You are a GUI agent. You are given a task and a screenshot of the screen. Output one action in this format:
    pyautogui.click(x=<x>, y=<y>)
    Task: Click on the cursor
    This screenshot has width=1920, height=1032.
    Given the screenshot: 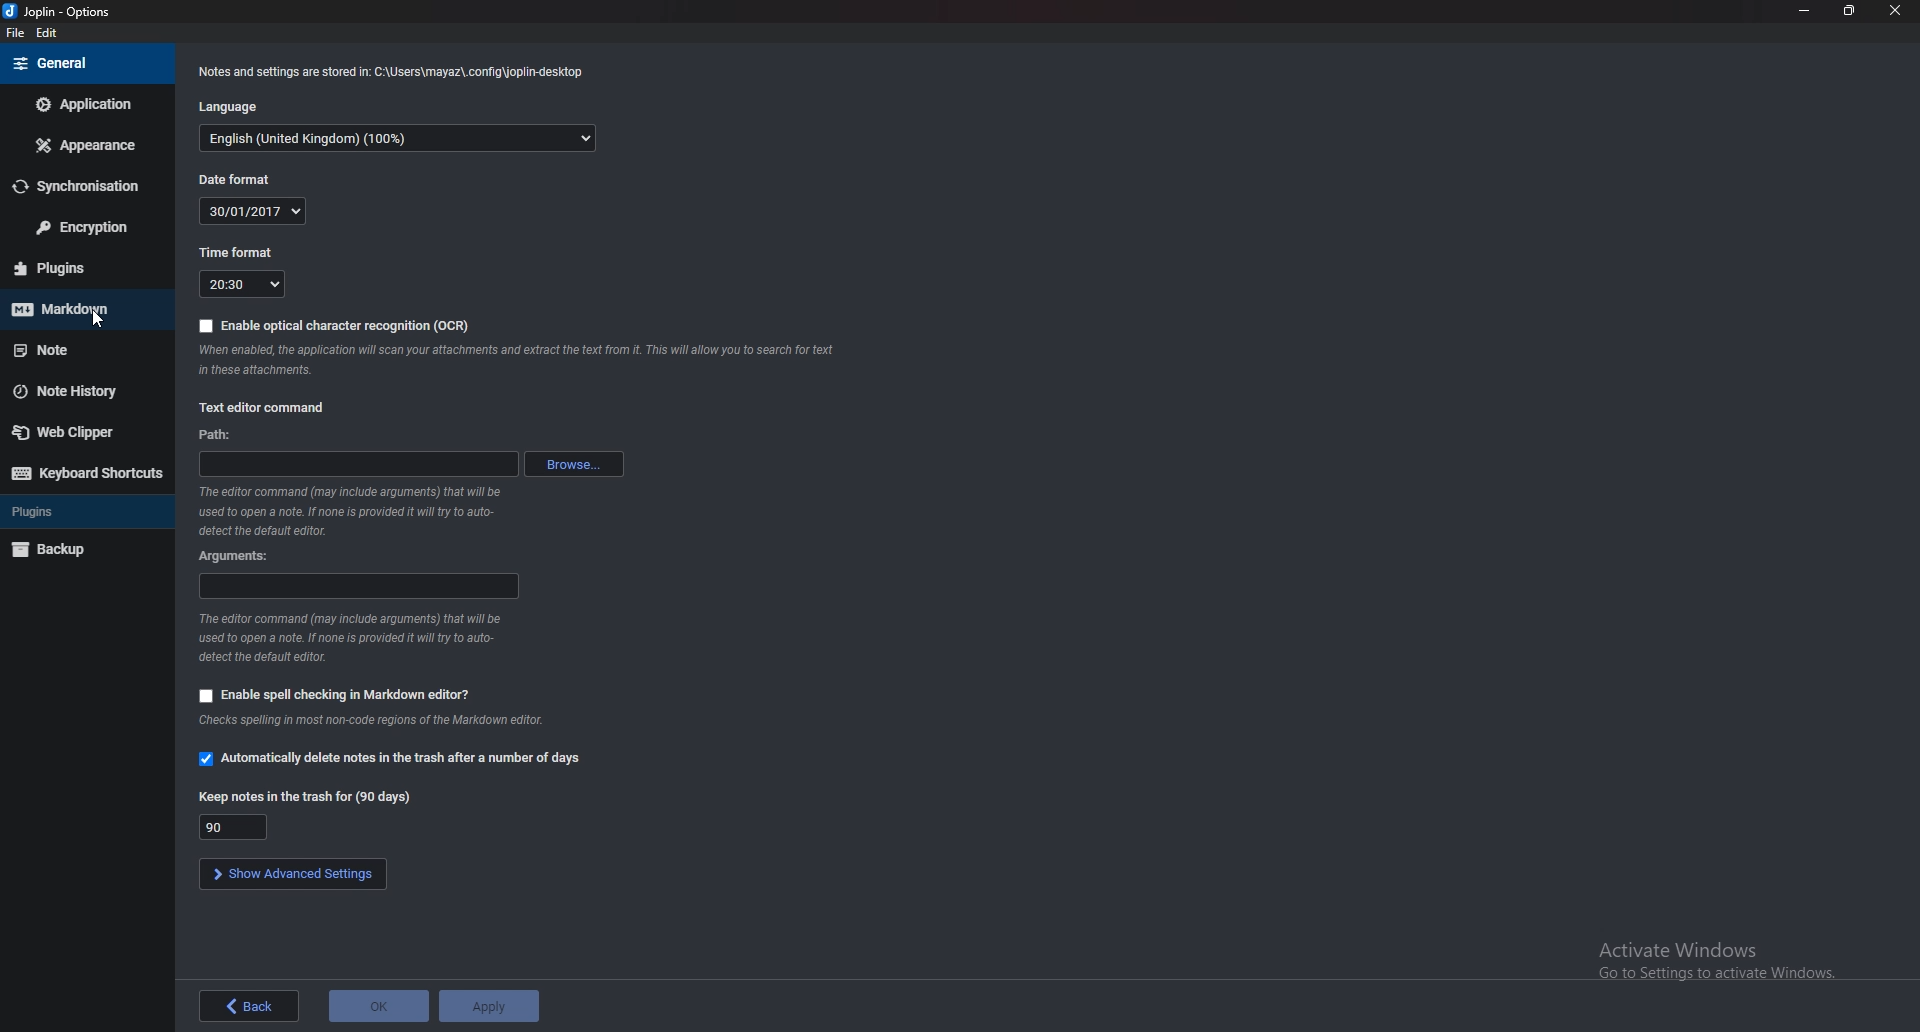 What is the action you would take?
    pyautogui.click(x=97, y=321)
    